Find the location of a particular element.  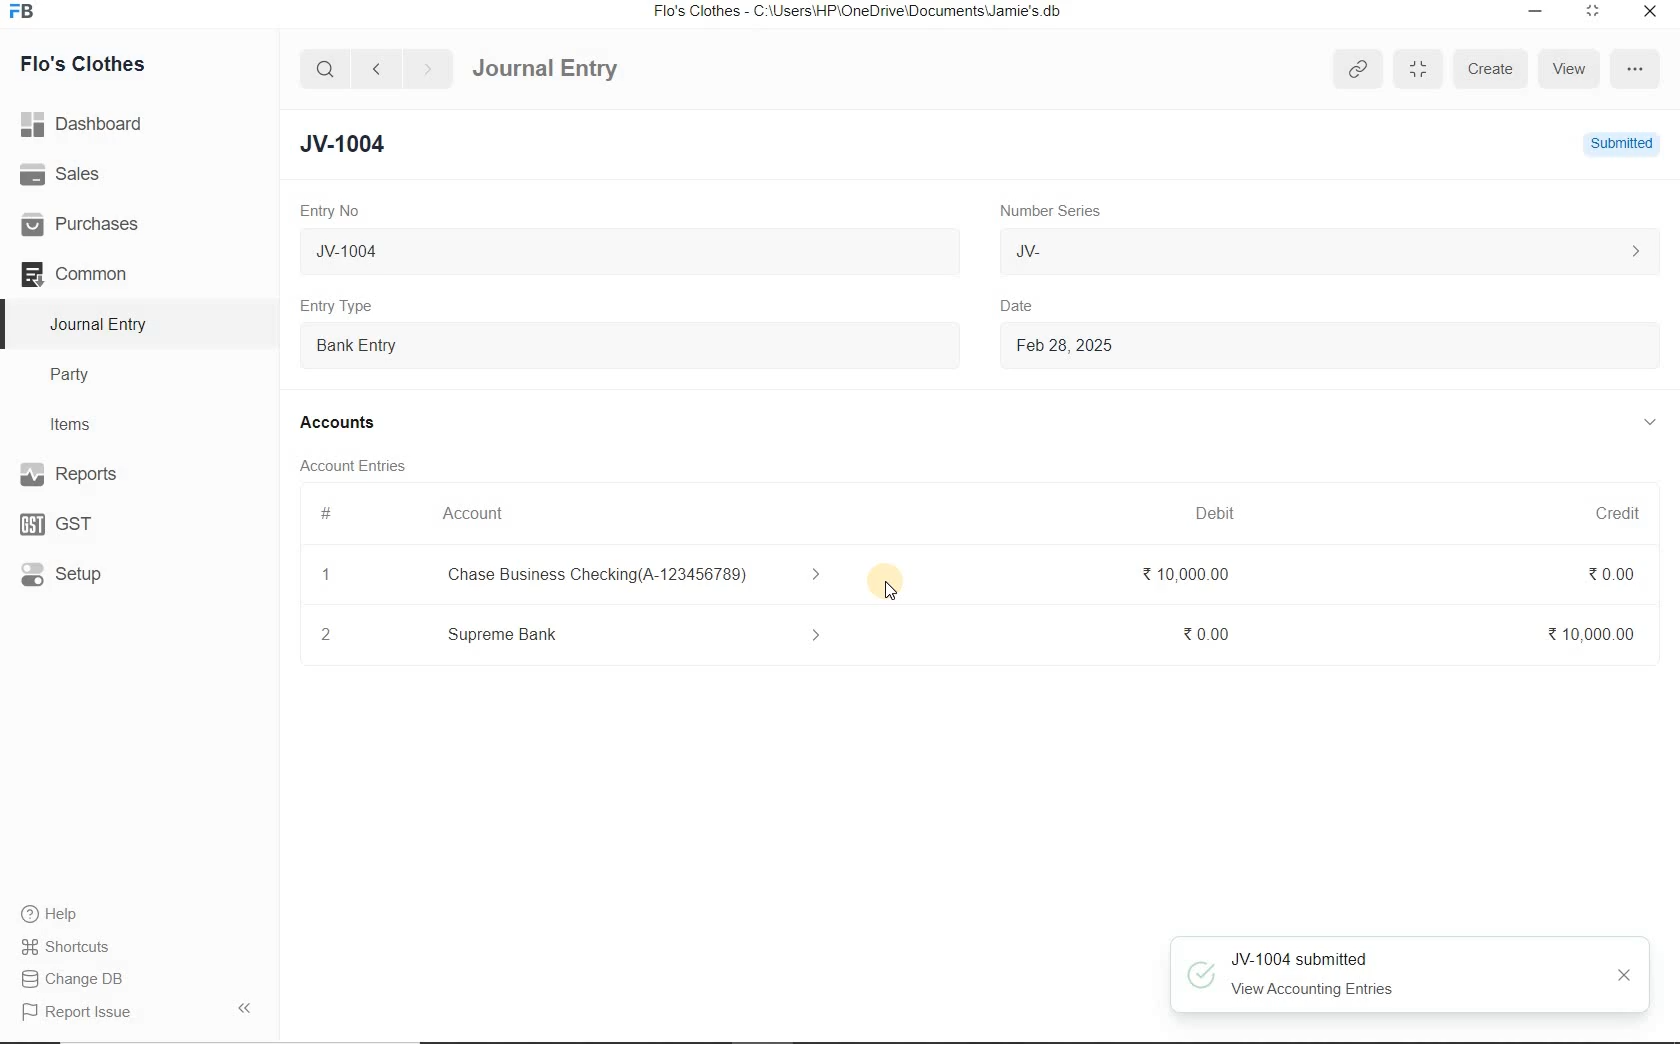

Chase Business Checking(A-123456789) is located at coordinates (642, 576).